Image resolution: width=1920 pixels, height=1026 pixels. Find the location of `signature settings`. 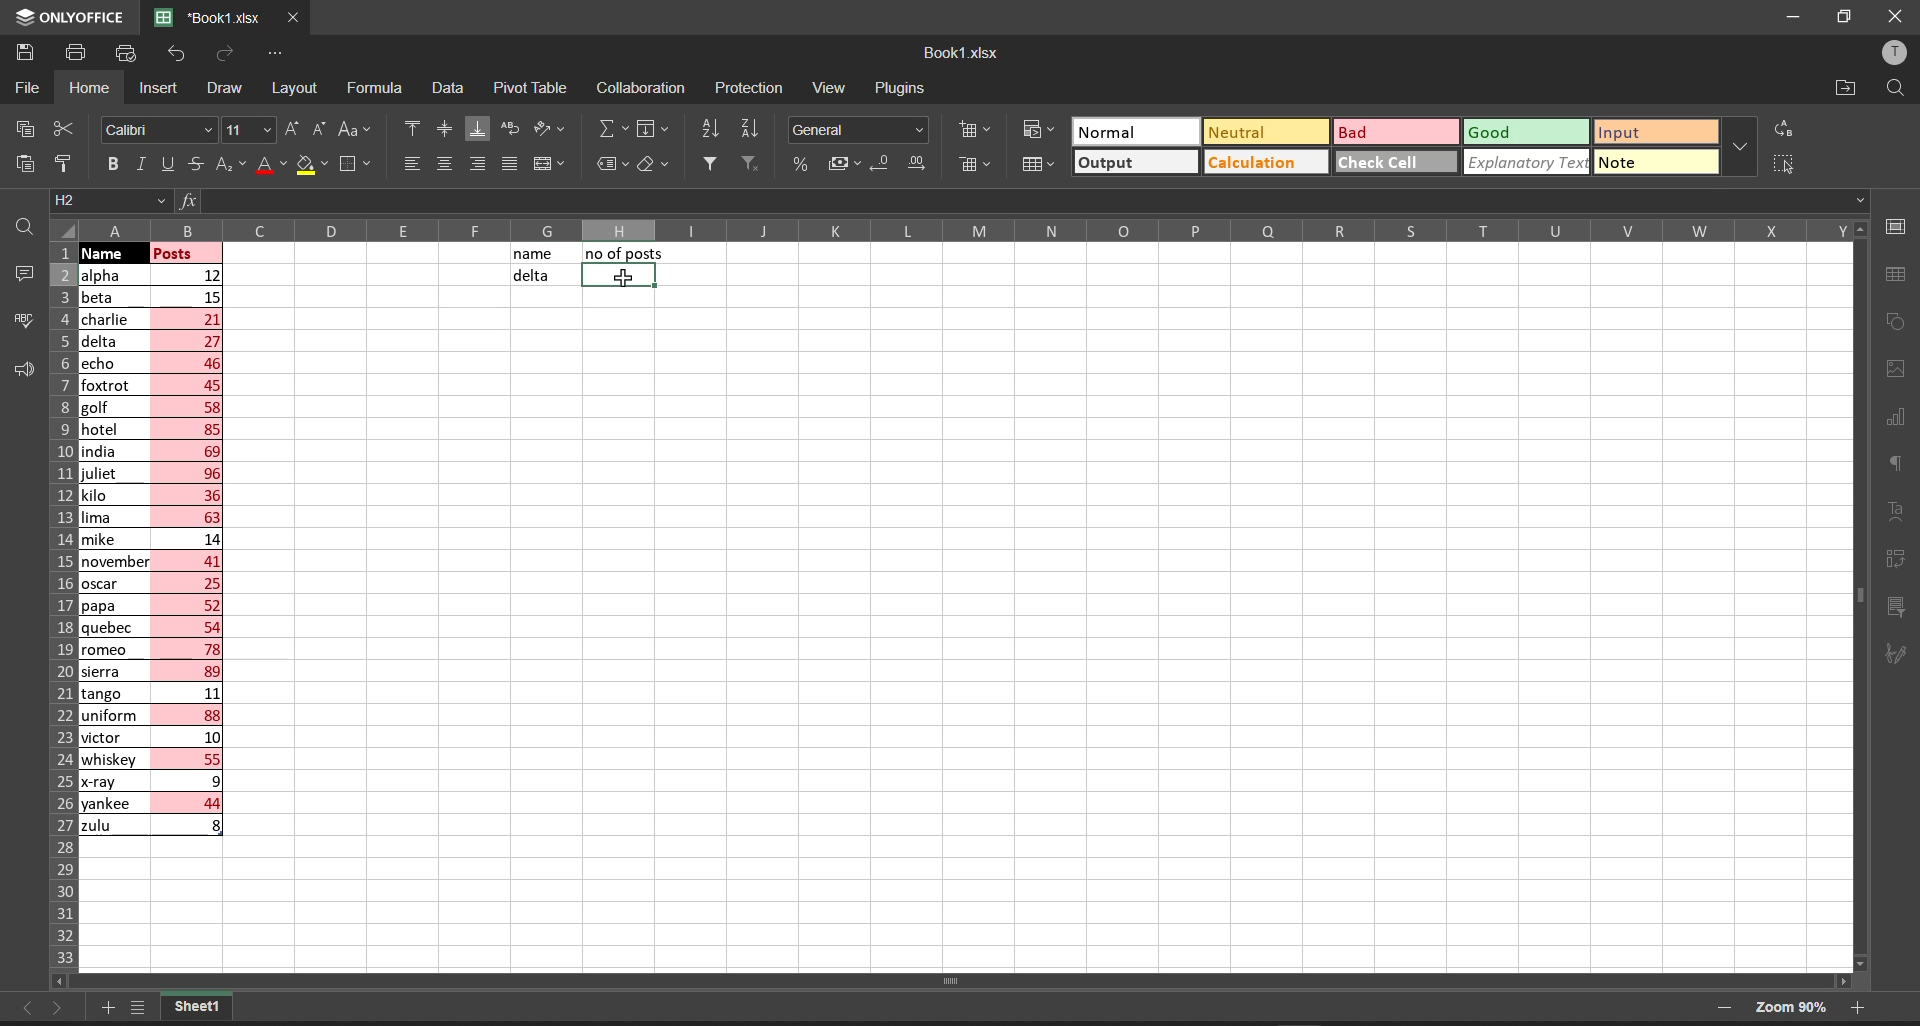

signature settings is located at coordinates (1902, 652).